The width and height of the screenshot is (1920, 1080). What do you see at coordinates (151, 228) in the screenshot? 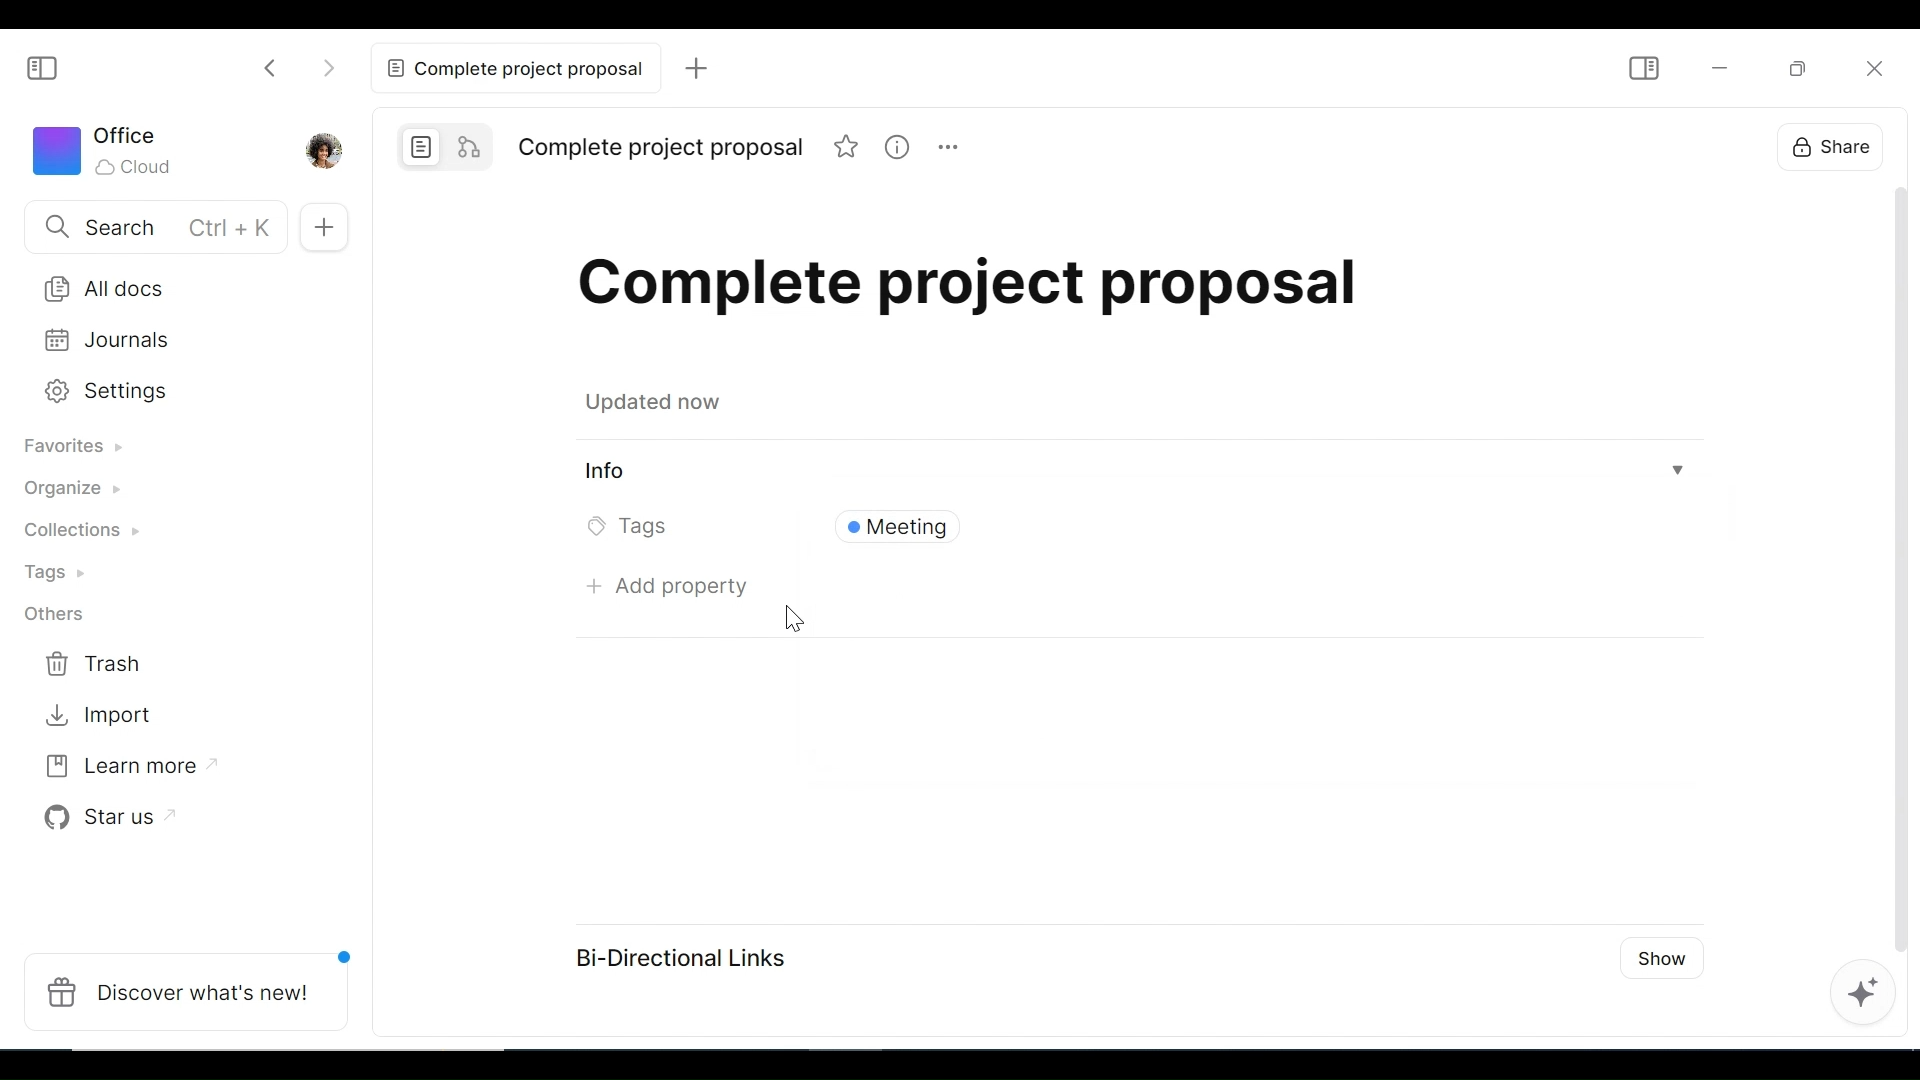
I see `Search` at bounding box center [151, 228].